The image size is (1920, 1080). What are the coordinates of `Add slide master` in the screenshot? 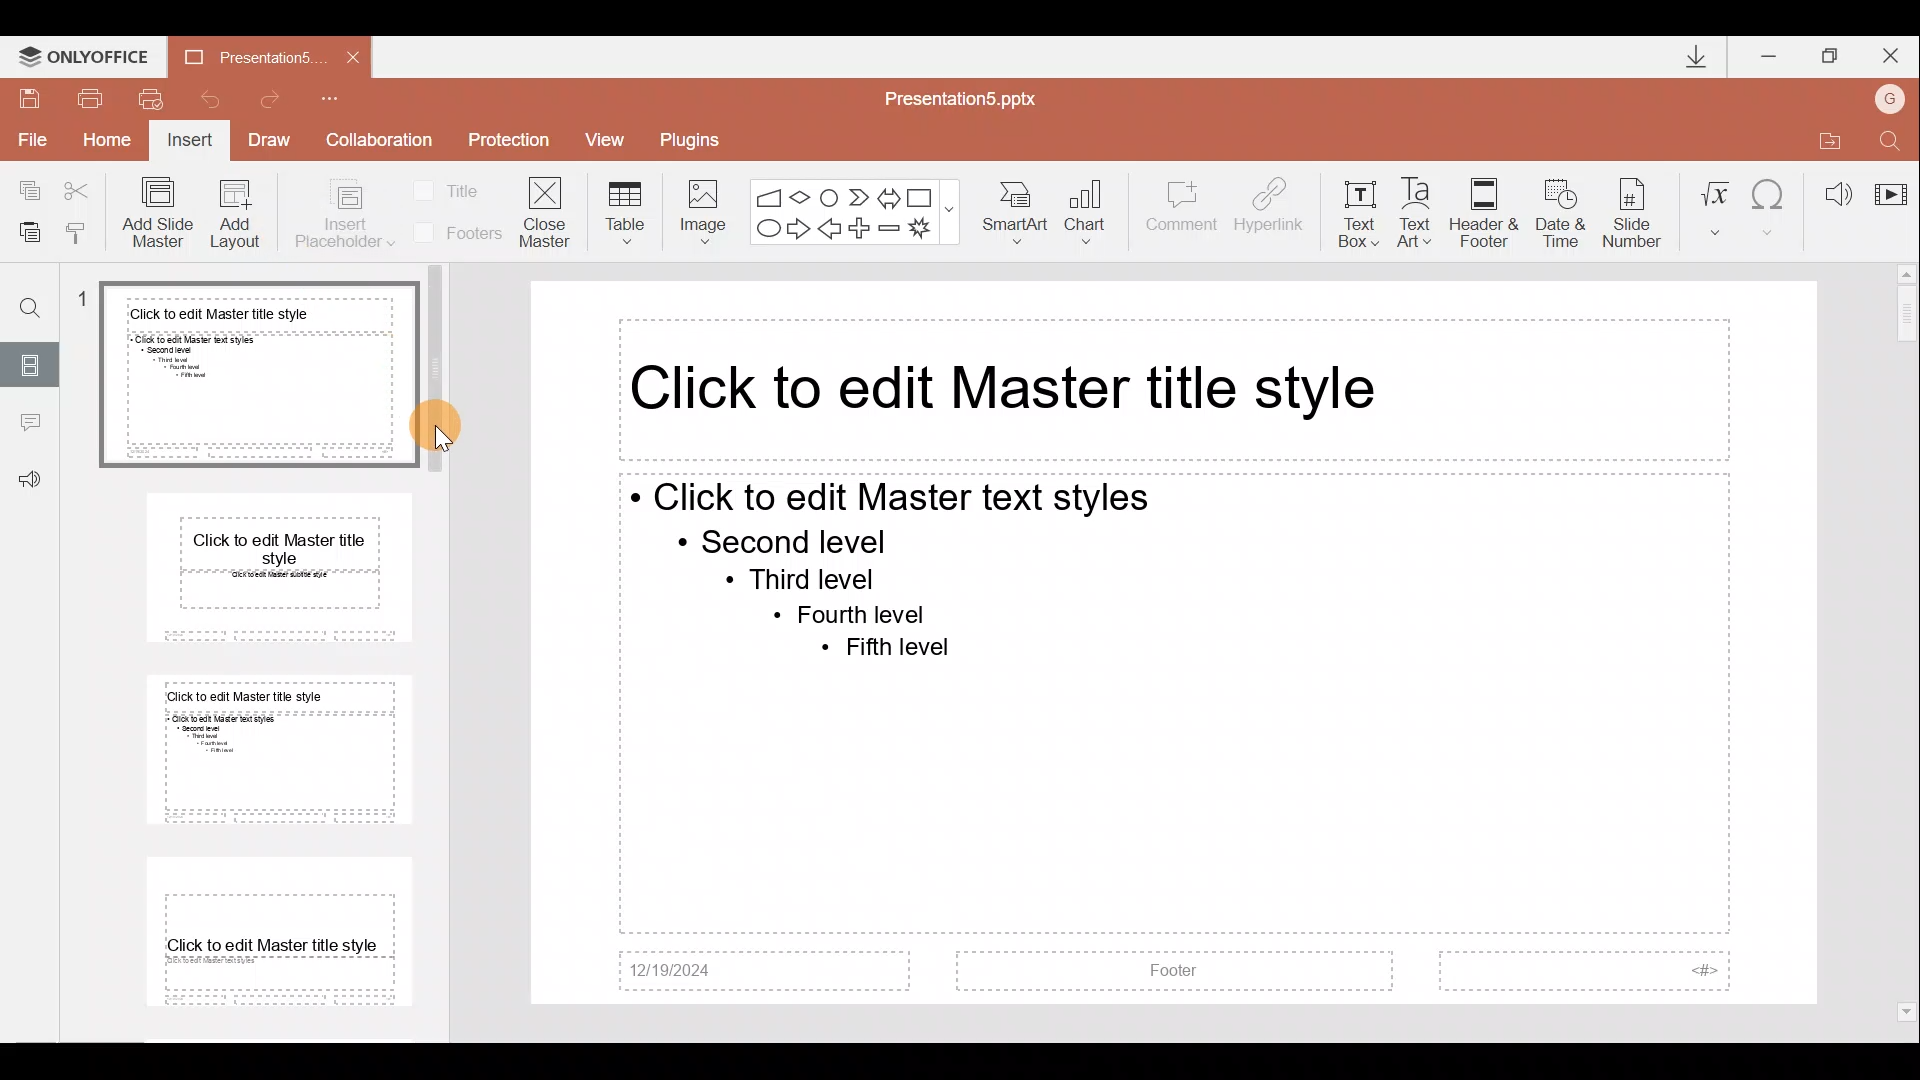 It's located at (162, 213).